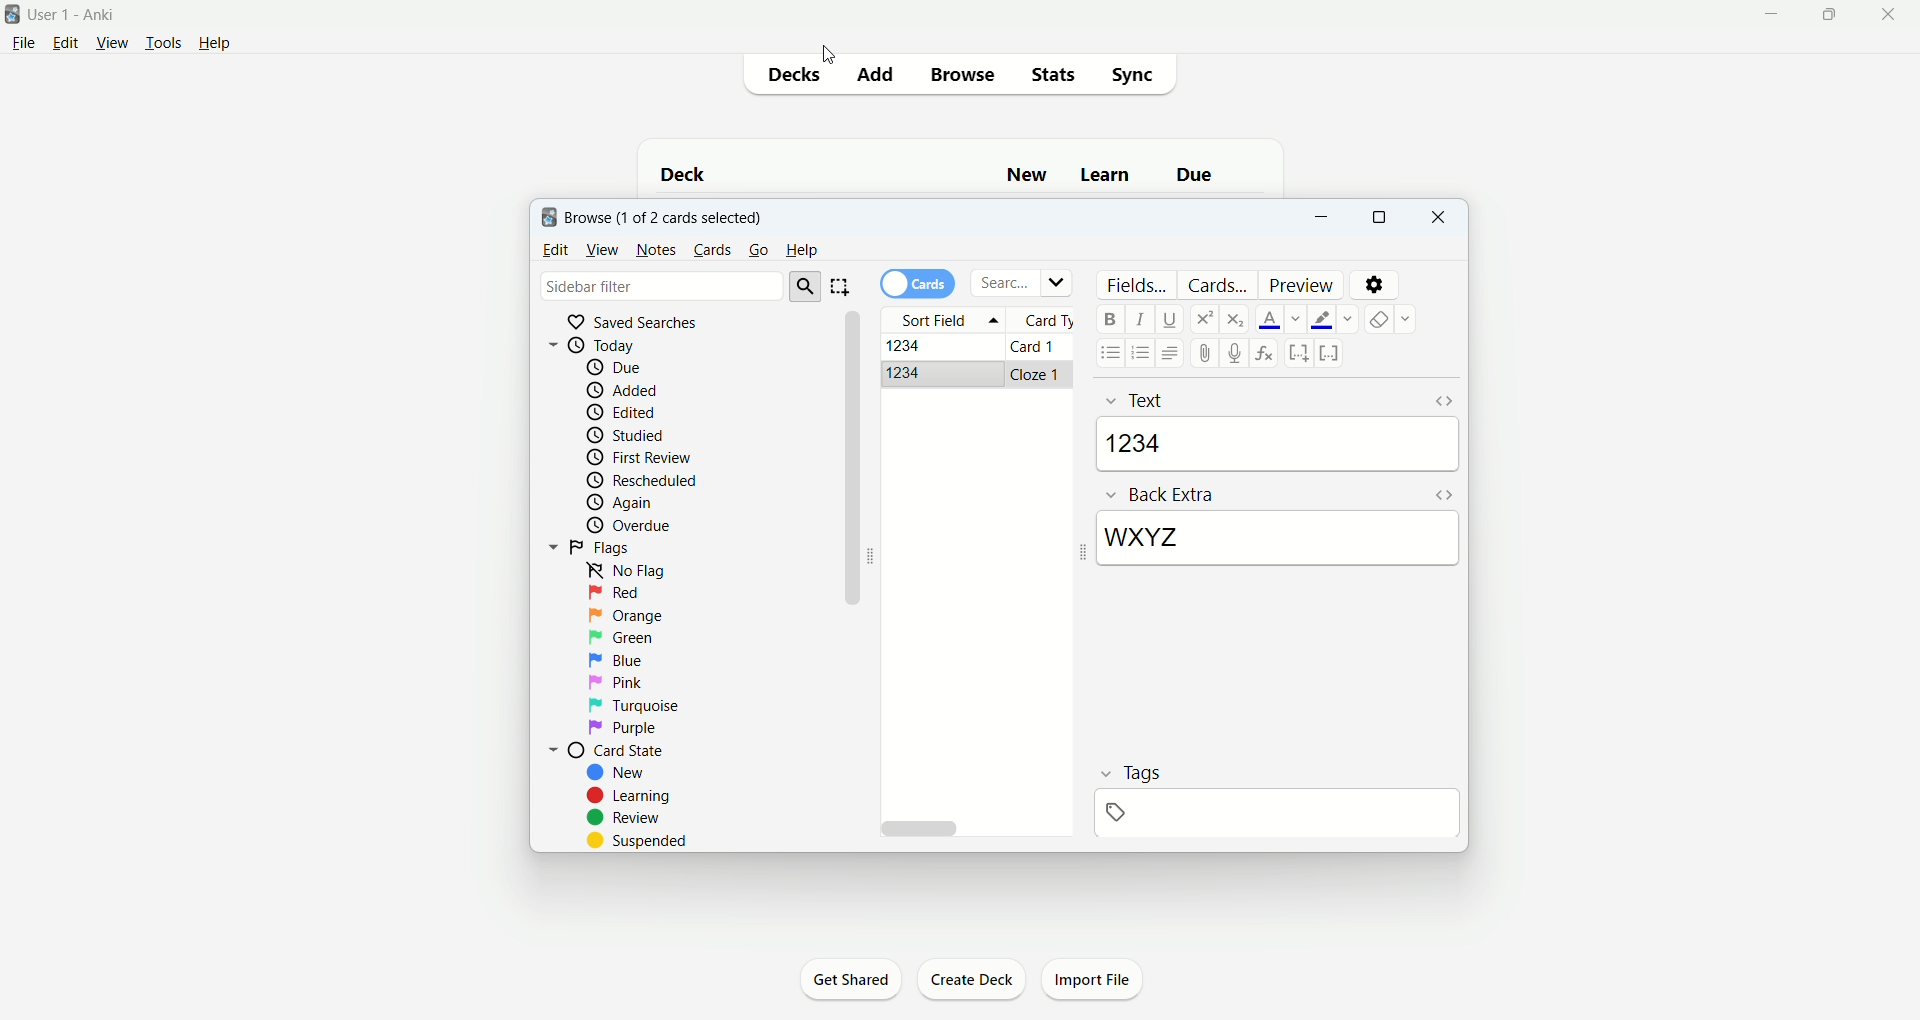 The image size is (1920, 1020). Describe the element at coordinates (640, 458) in the screenshot. I see `first review` at that location.